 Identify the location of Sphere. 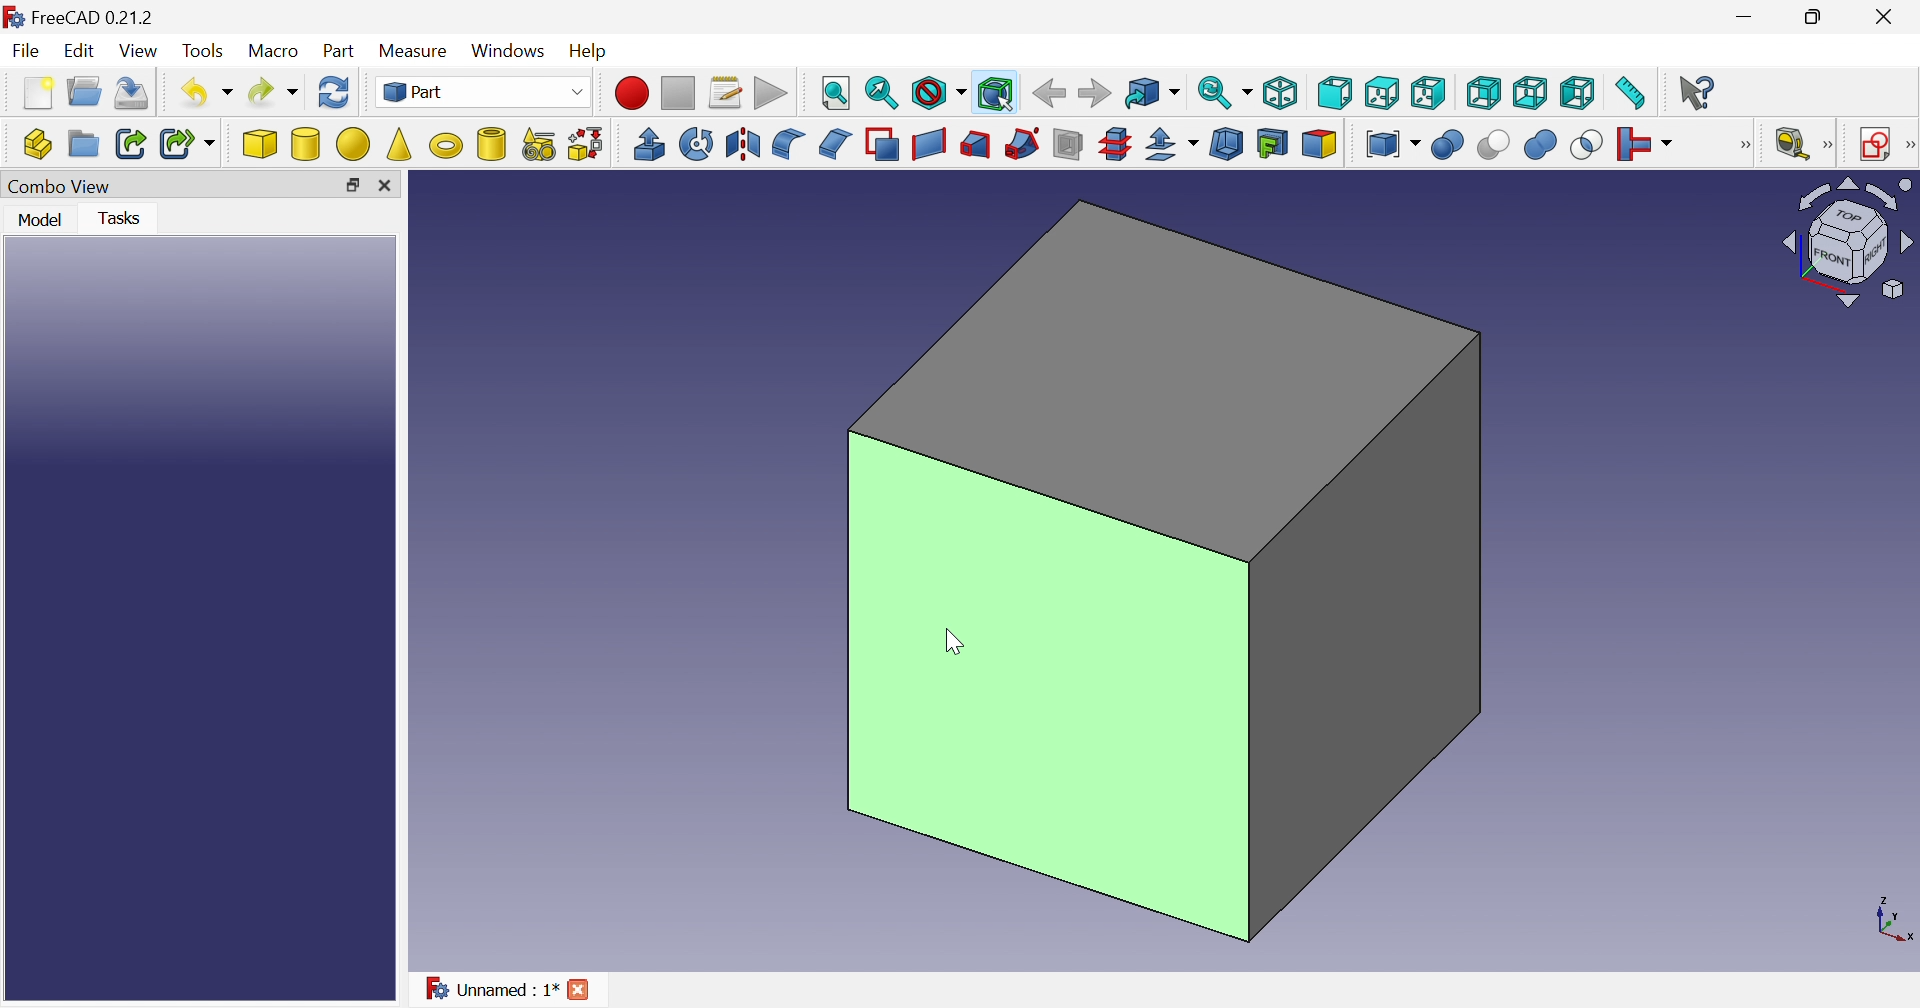
(354, 144).